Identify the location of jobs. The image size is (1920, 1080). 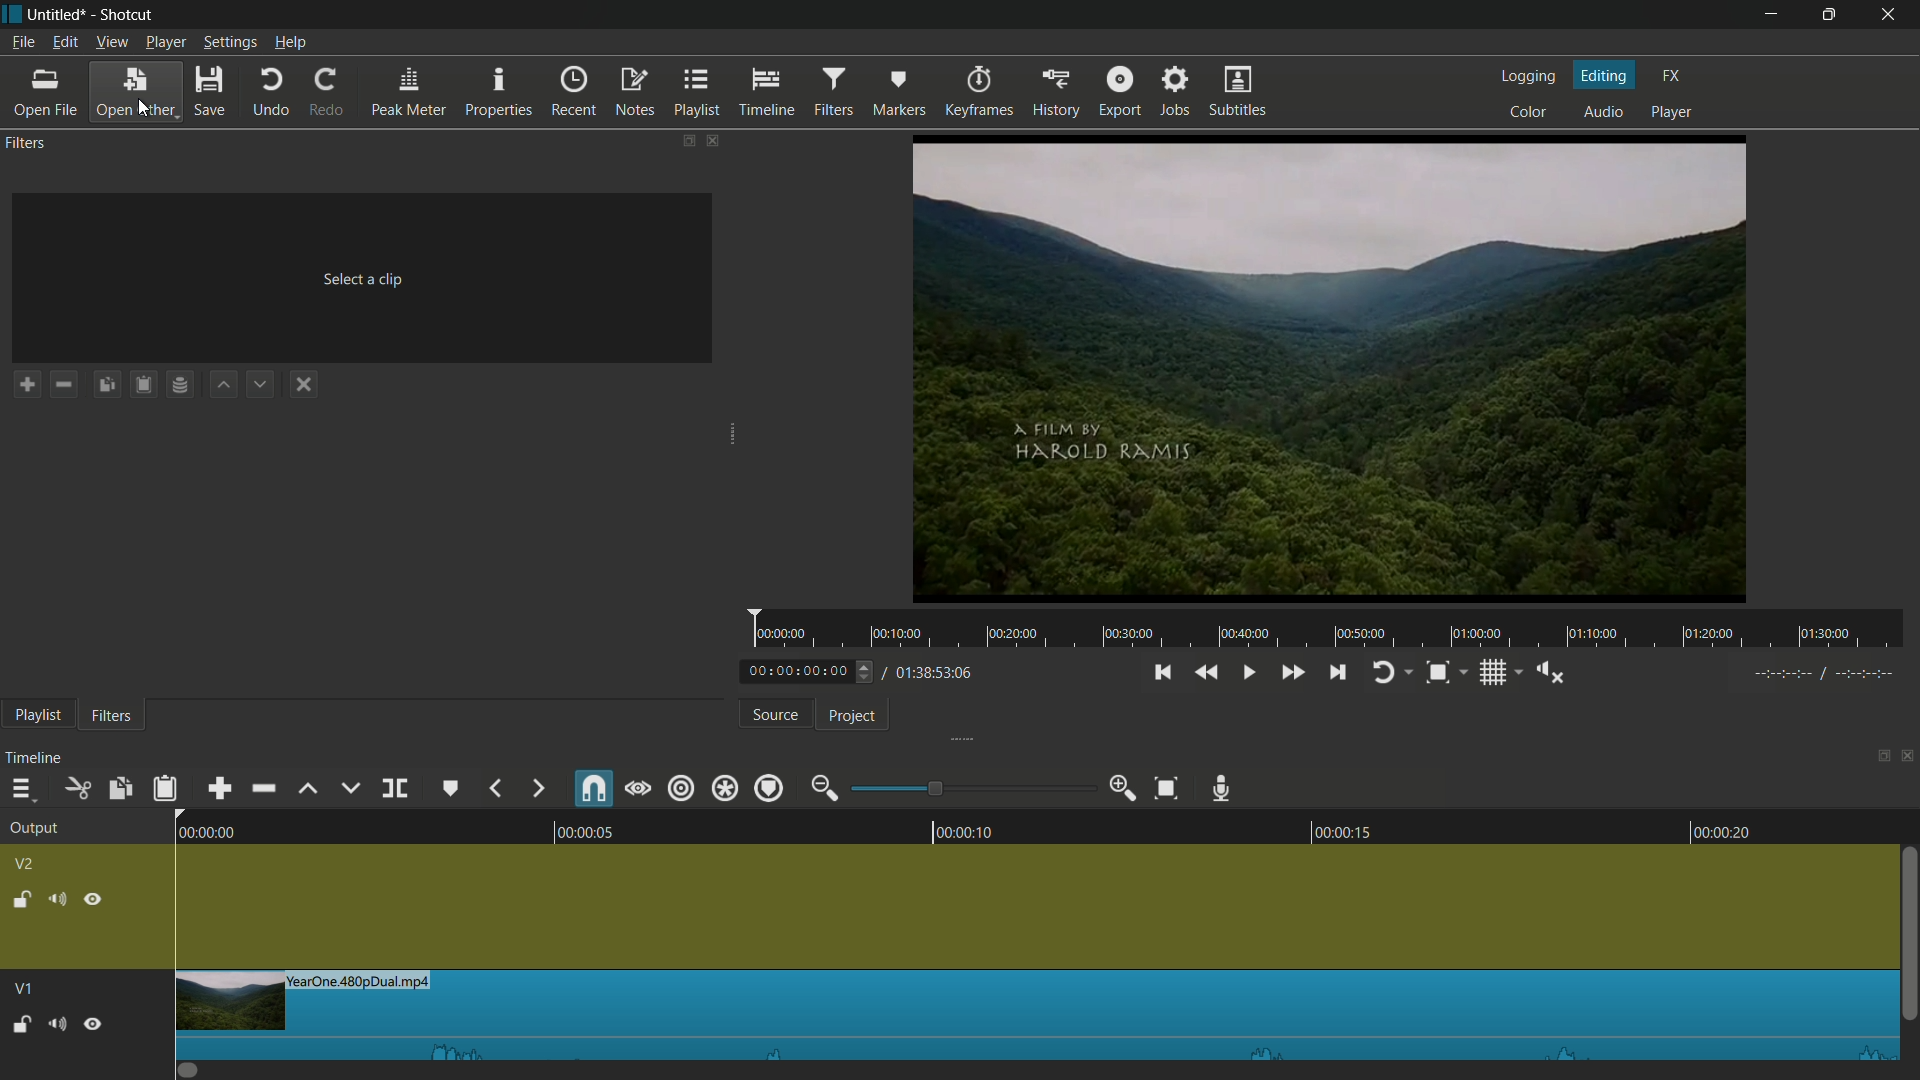
(1177, 93).